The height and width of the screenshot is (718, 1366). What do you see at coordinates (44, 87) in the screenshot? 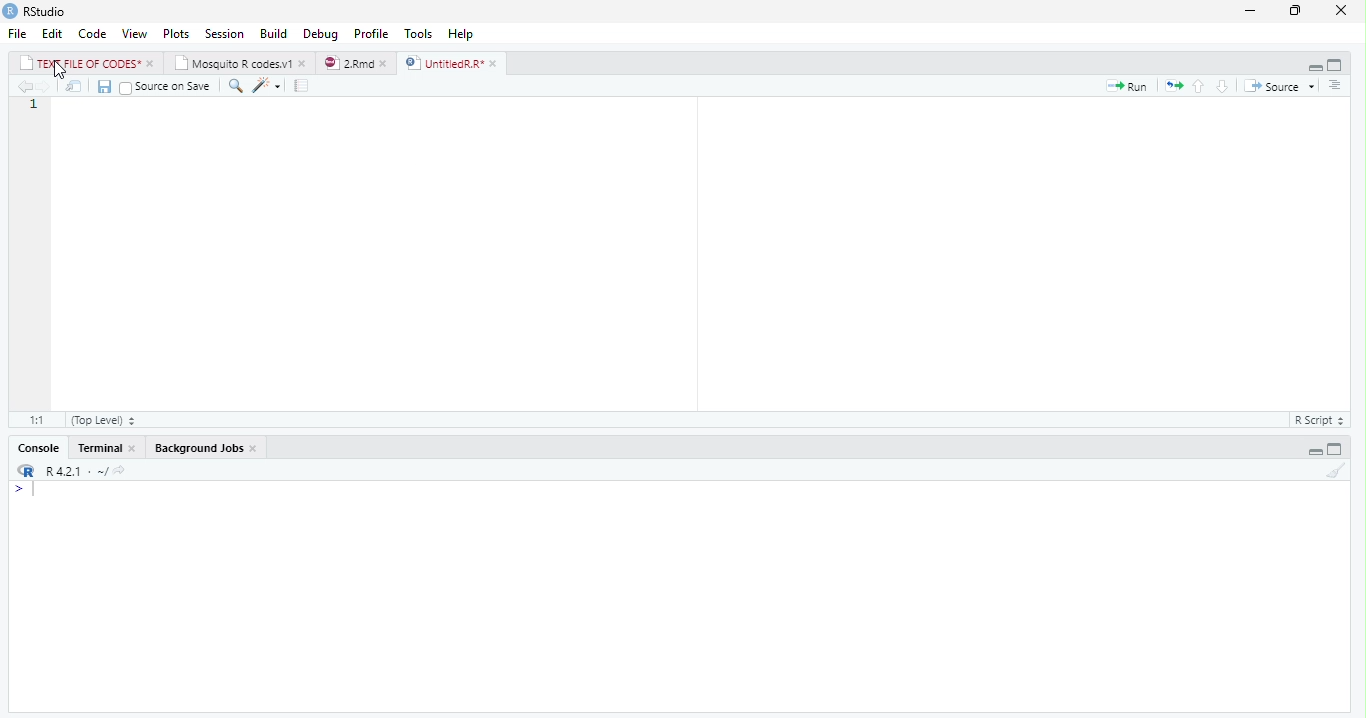
I see `Go to next location` at bounding box center [44, 87].